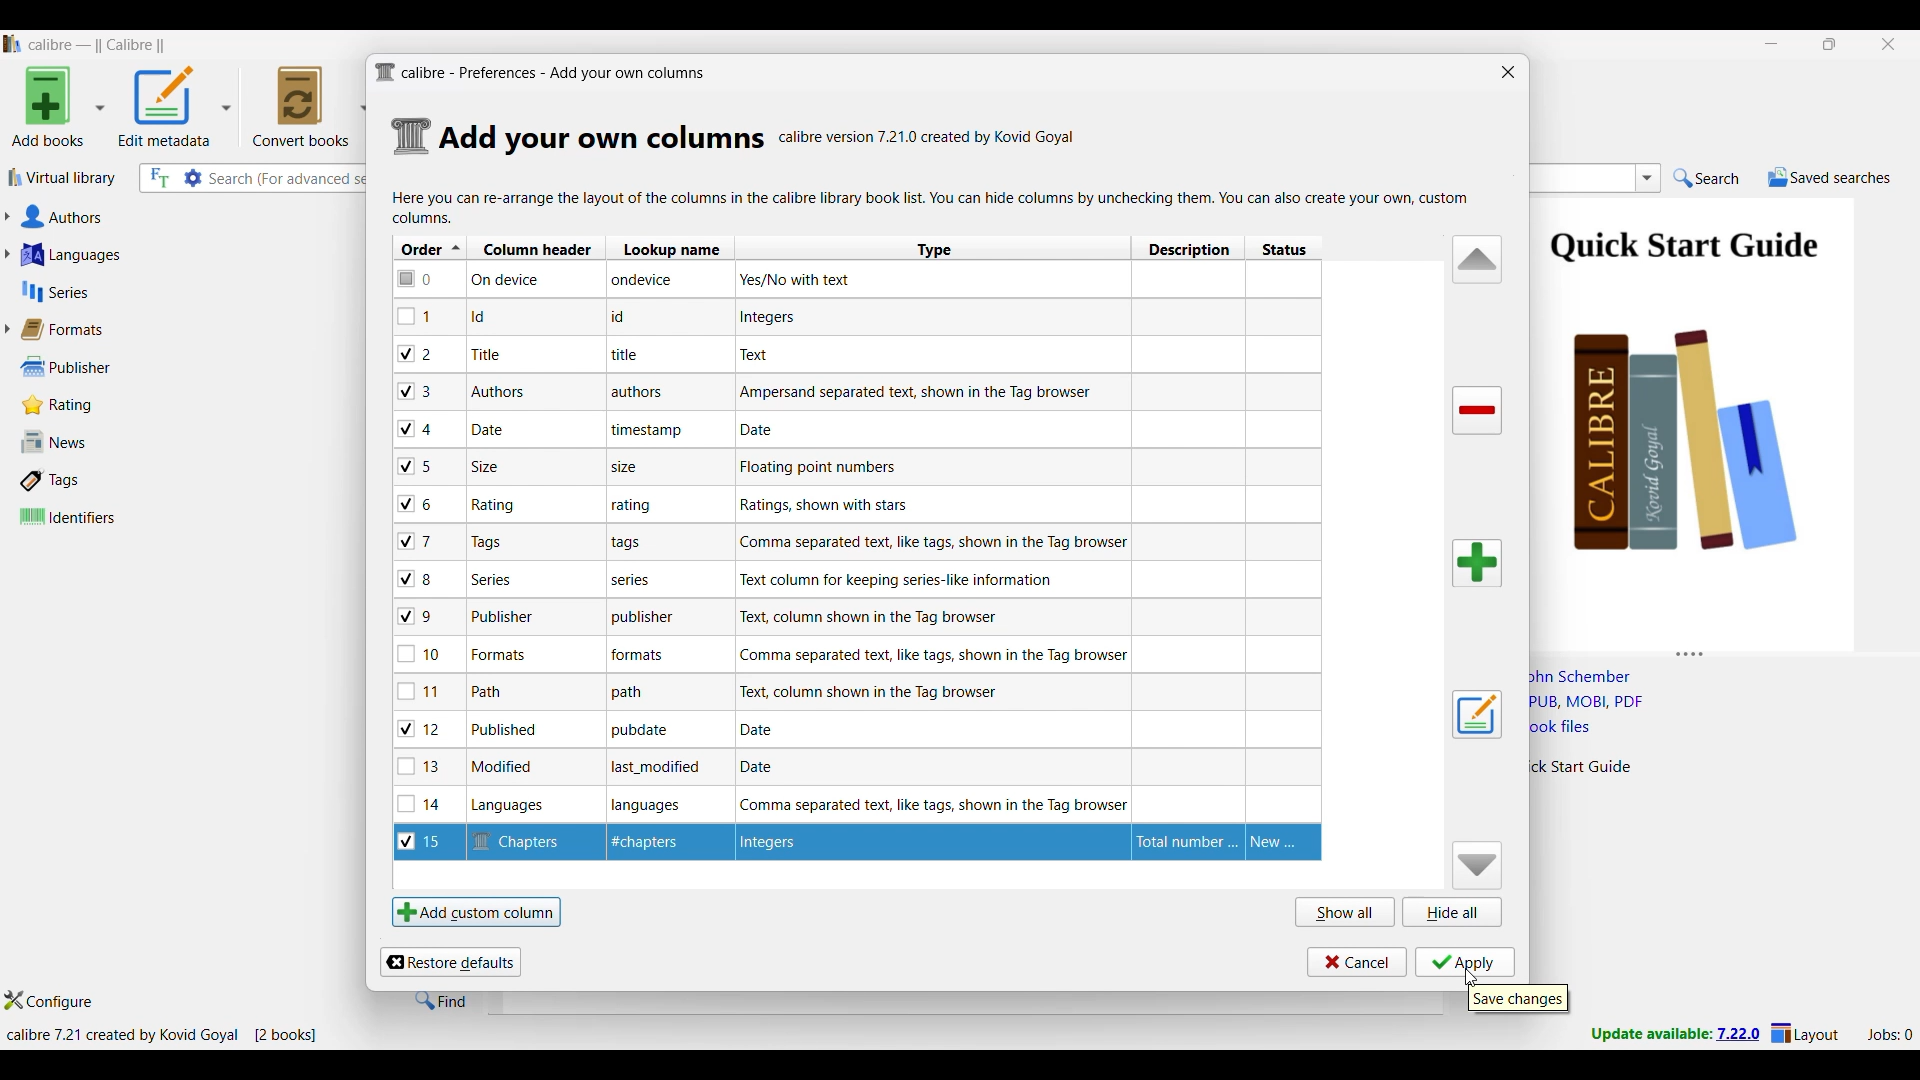 This screenshot has width=1920, height=1080. I want to click on Move row up, so click(1478, 258).